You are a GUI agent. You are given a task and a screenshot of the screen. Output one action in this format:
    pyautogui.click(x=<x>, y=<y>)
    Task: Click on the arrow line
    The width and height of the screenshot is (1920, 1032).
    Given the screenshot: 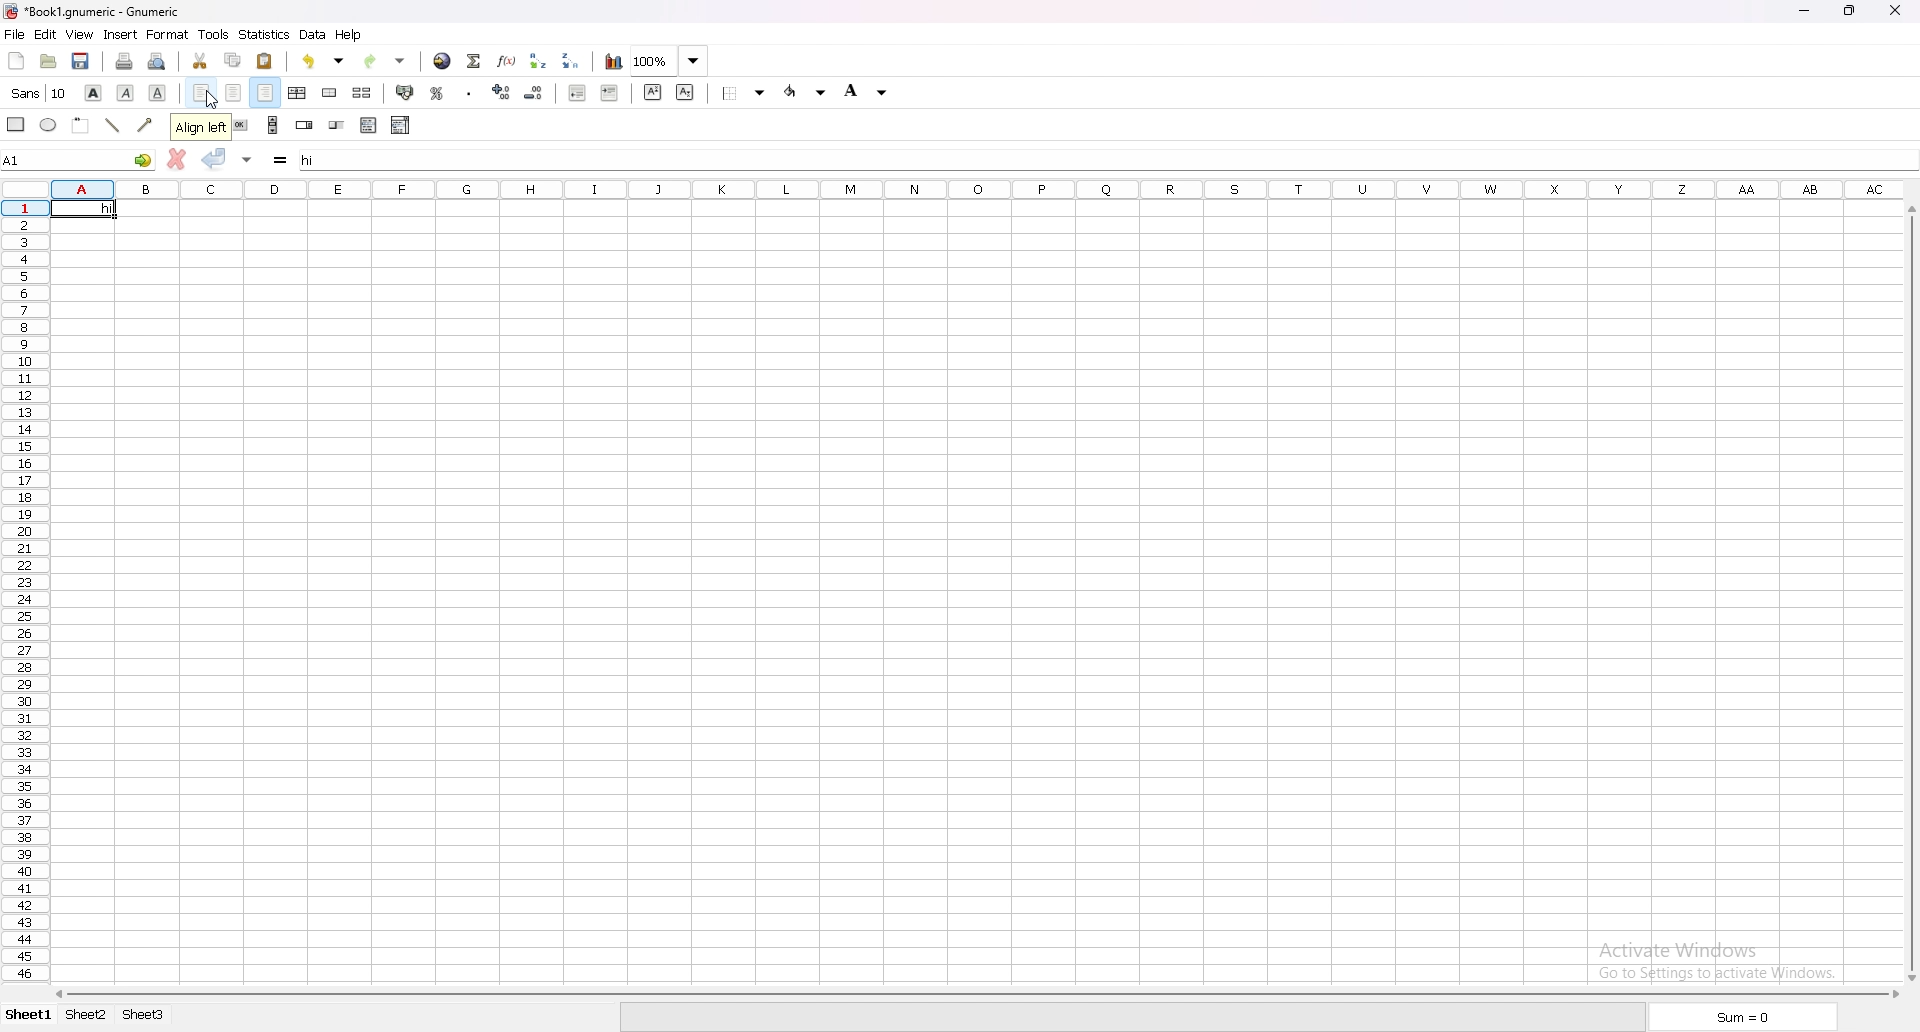 What is the action you would take?
    pyautogui.click(x=147, y=125)
    